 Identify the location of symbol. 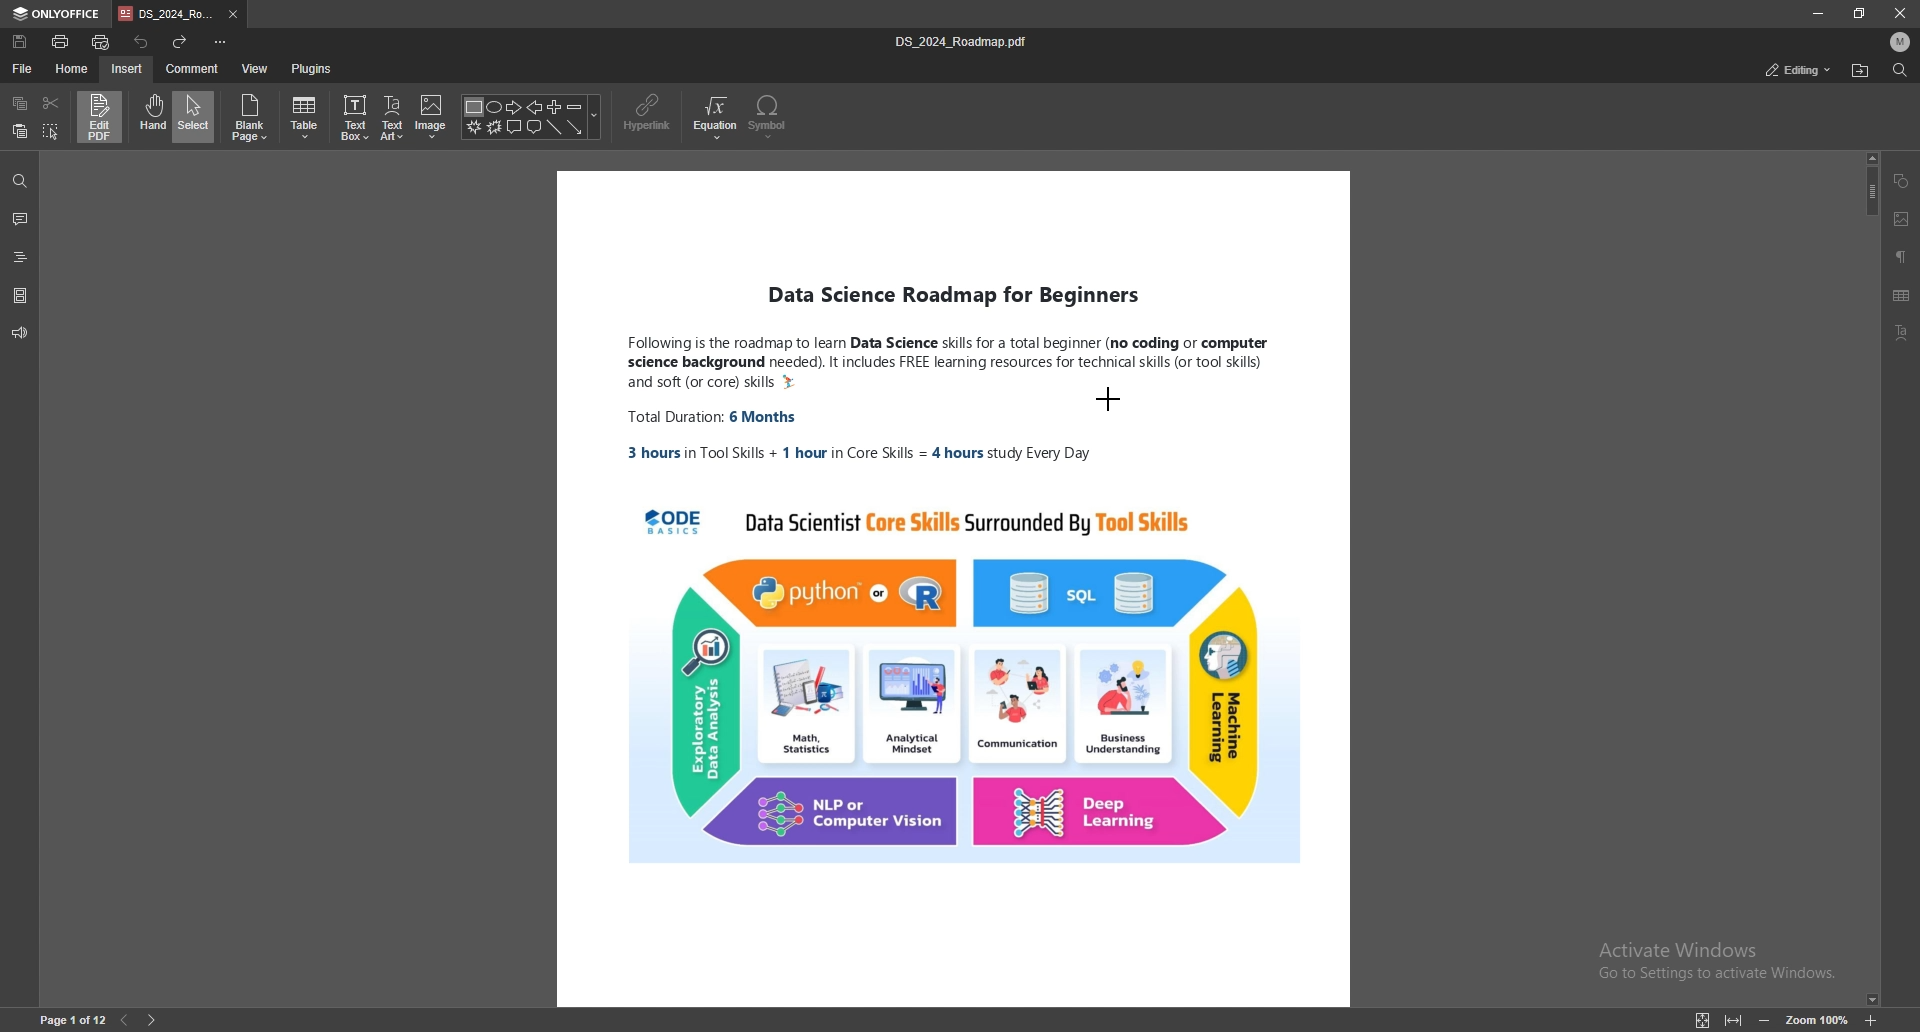
(769, 117).